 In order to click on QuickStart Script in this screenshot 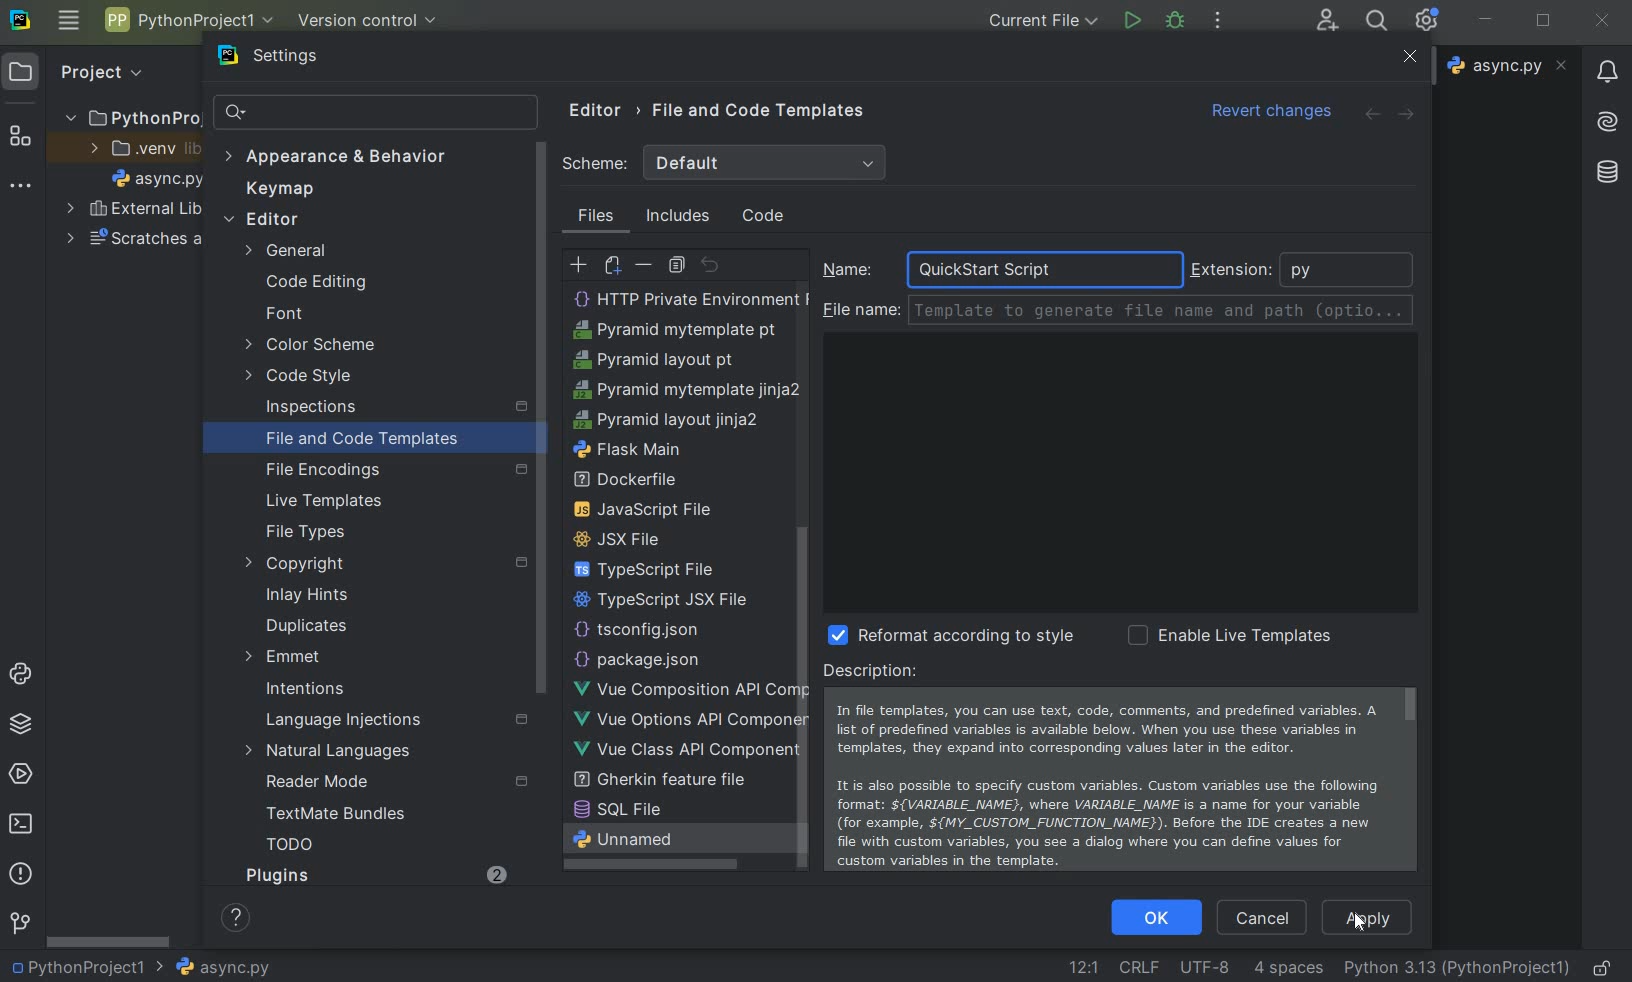, I will do `click(1033, 271)`.